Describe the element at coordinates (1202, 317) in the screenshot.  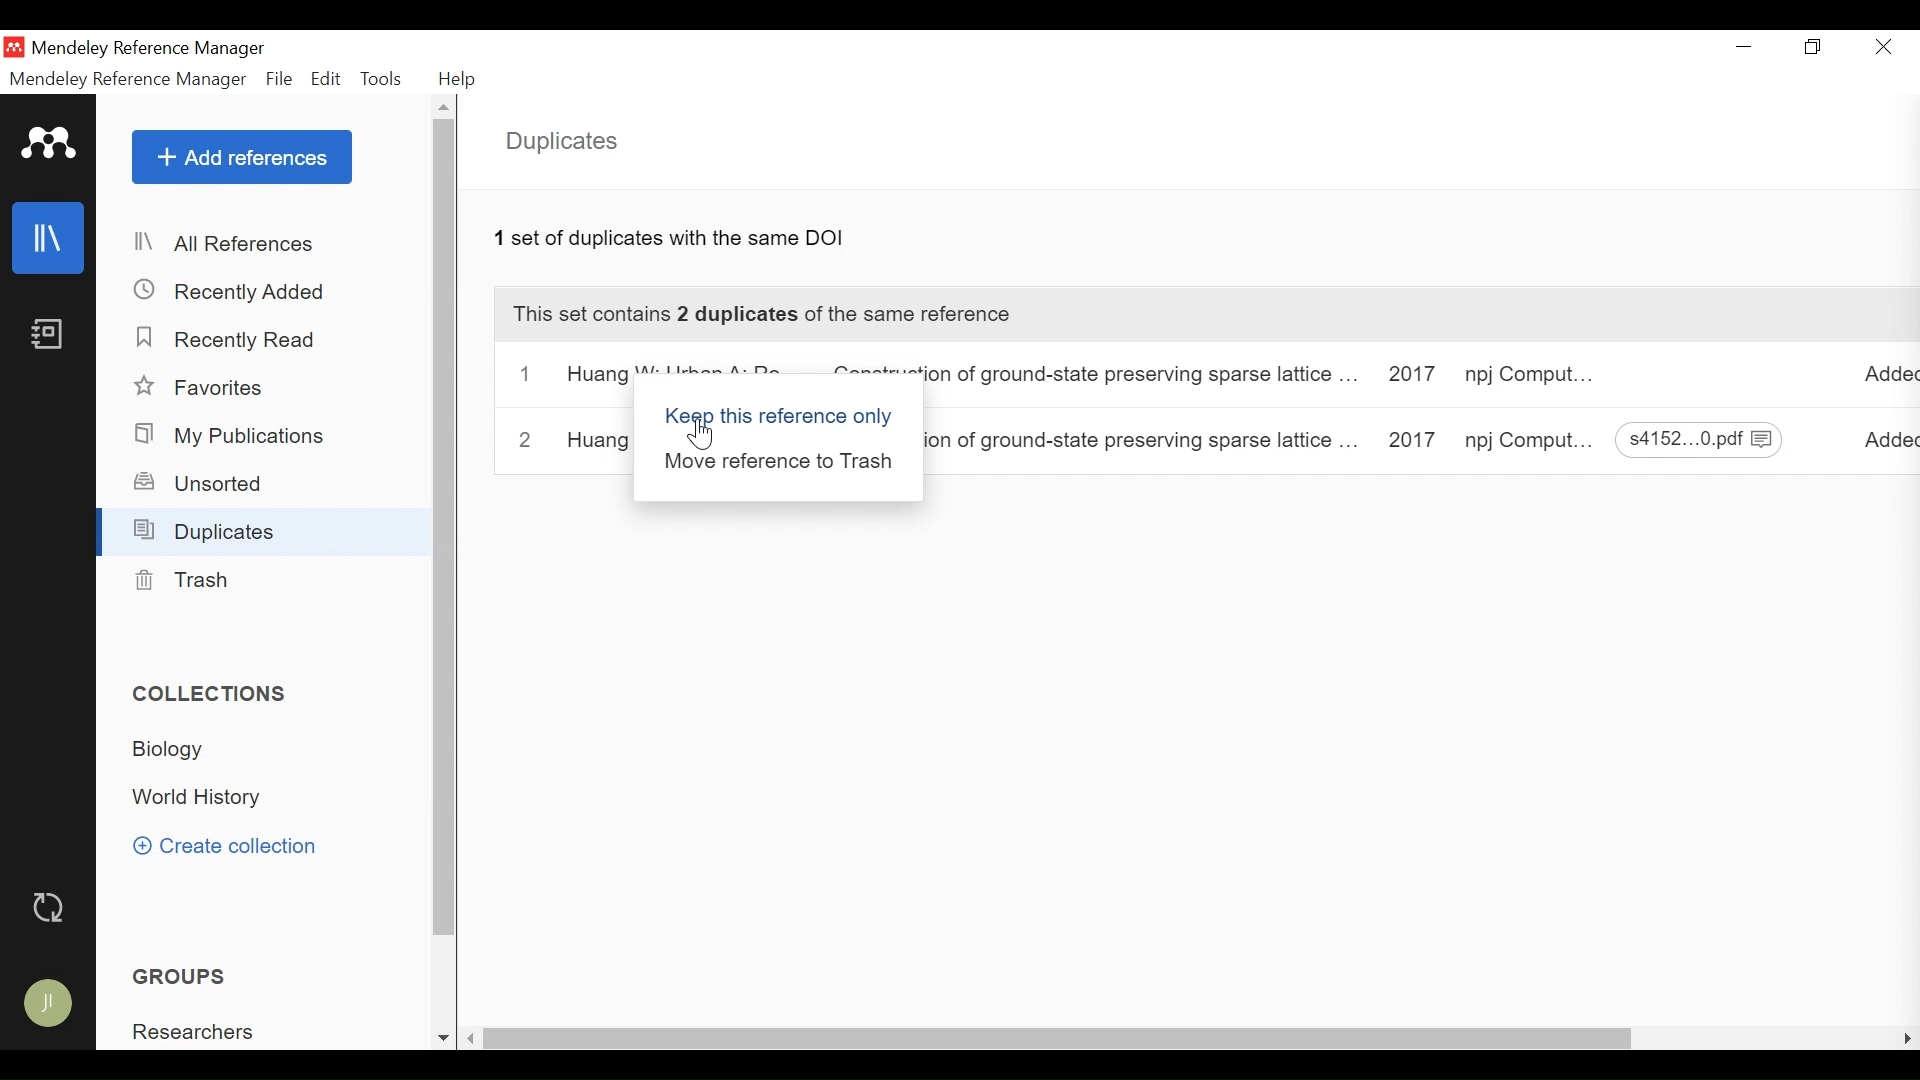
I see `This Set Contains this number duplicates of the same reference` at that location.